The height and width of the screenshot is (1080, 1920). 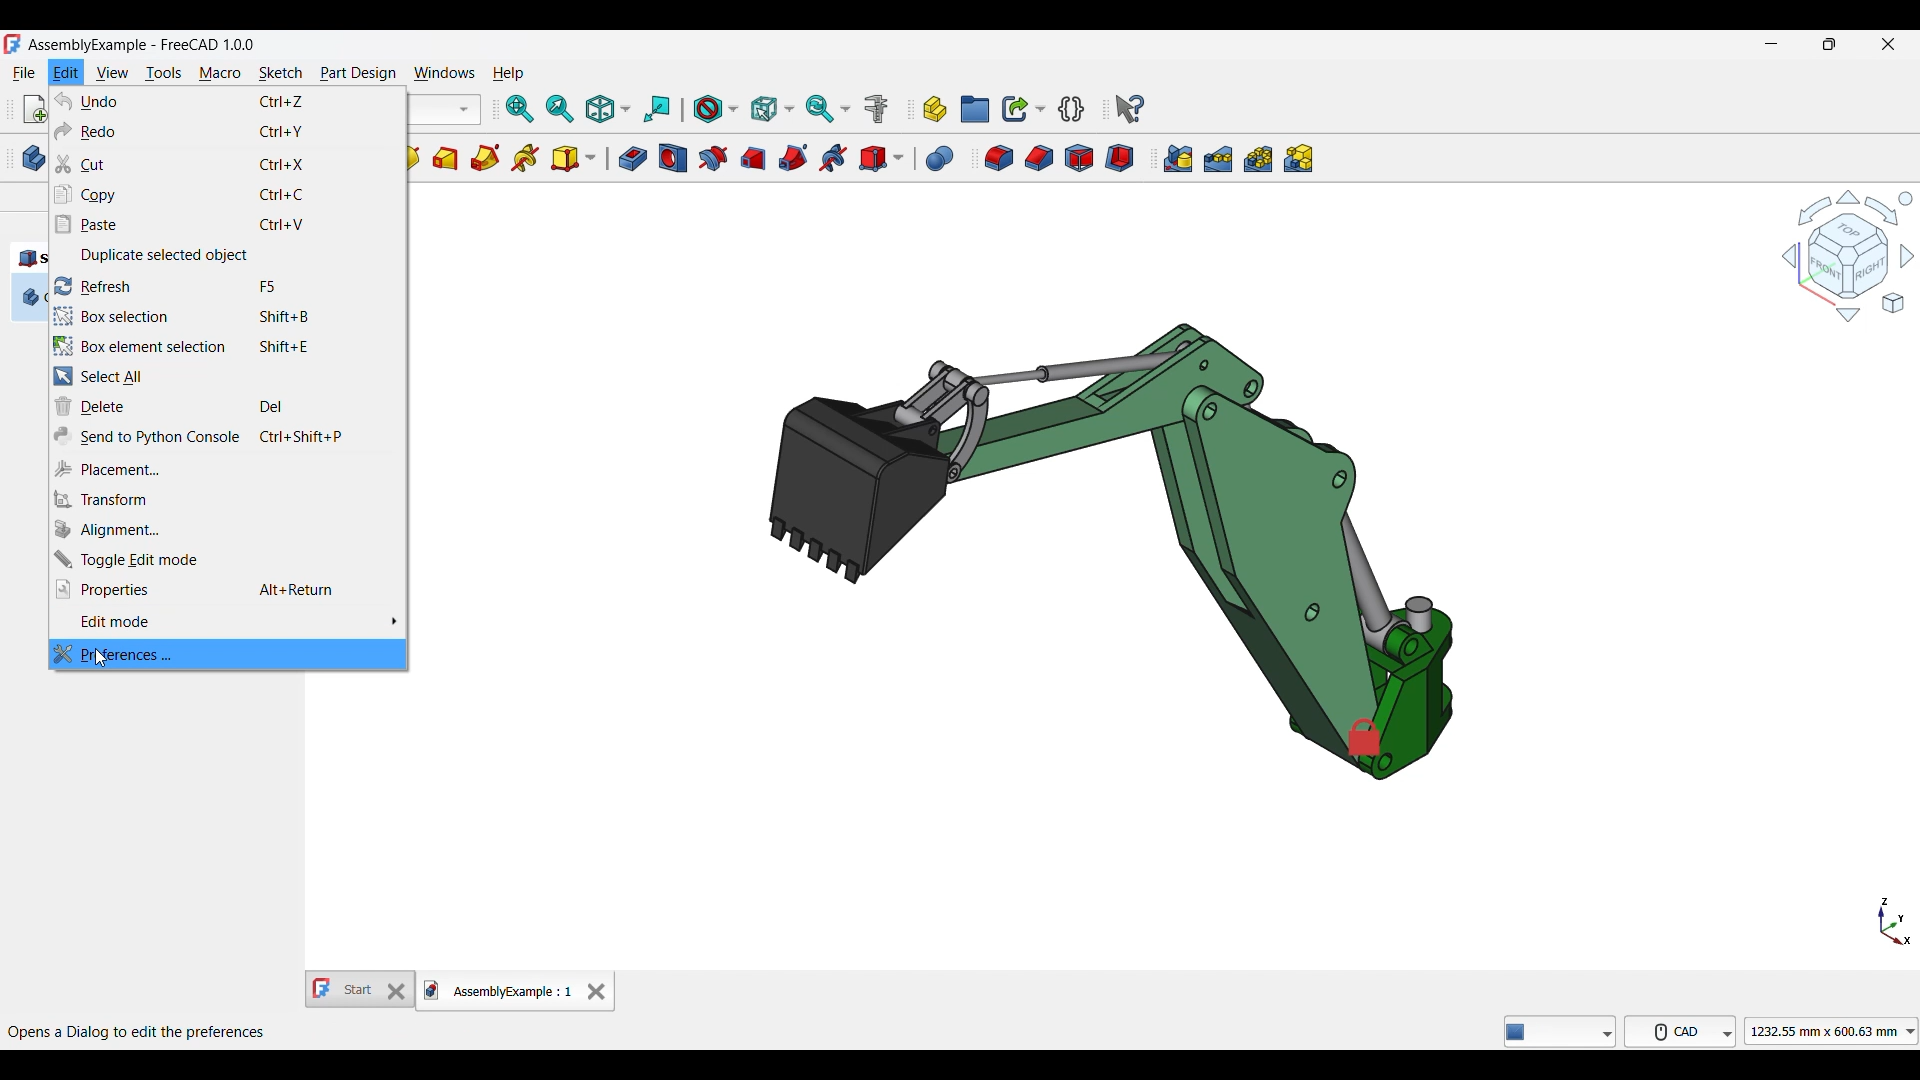 What do you see at coordinates (772, 109) in the screenshot?
I see `Selection filter options` at bounding box center [772, 109].